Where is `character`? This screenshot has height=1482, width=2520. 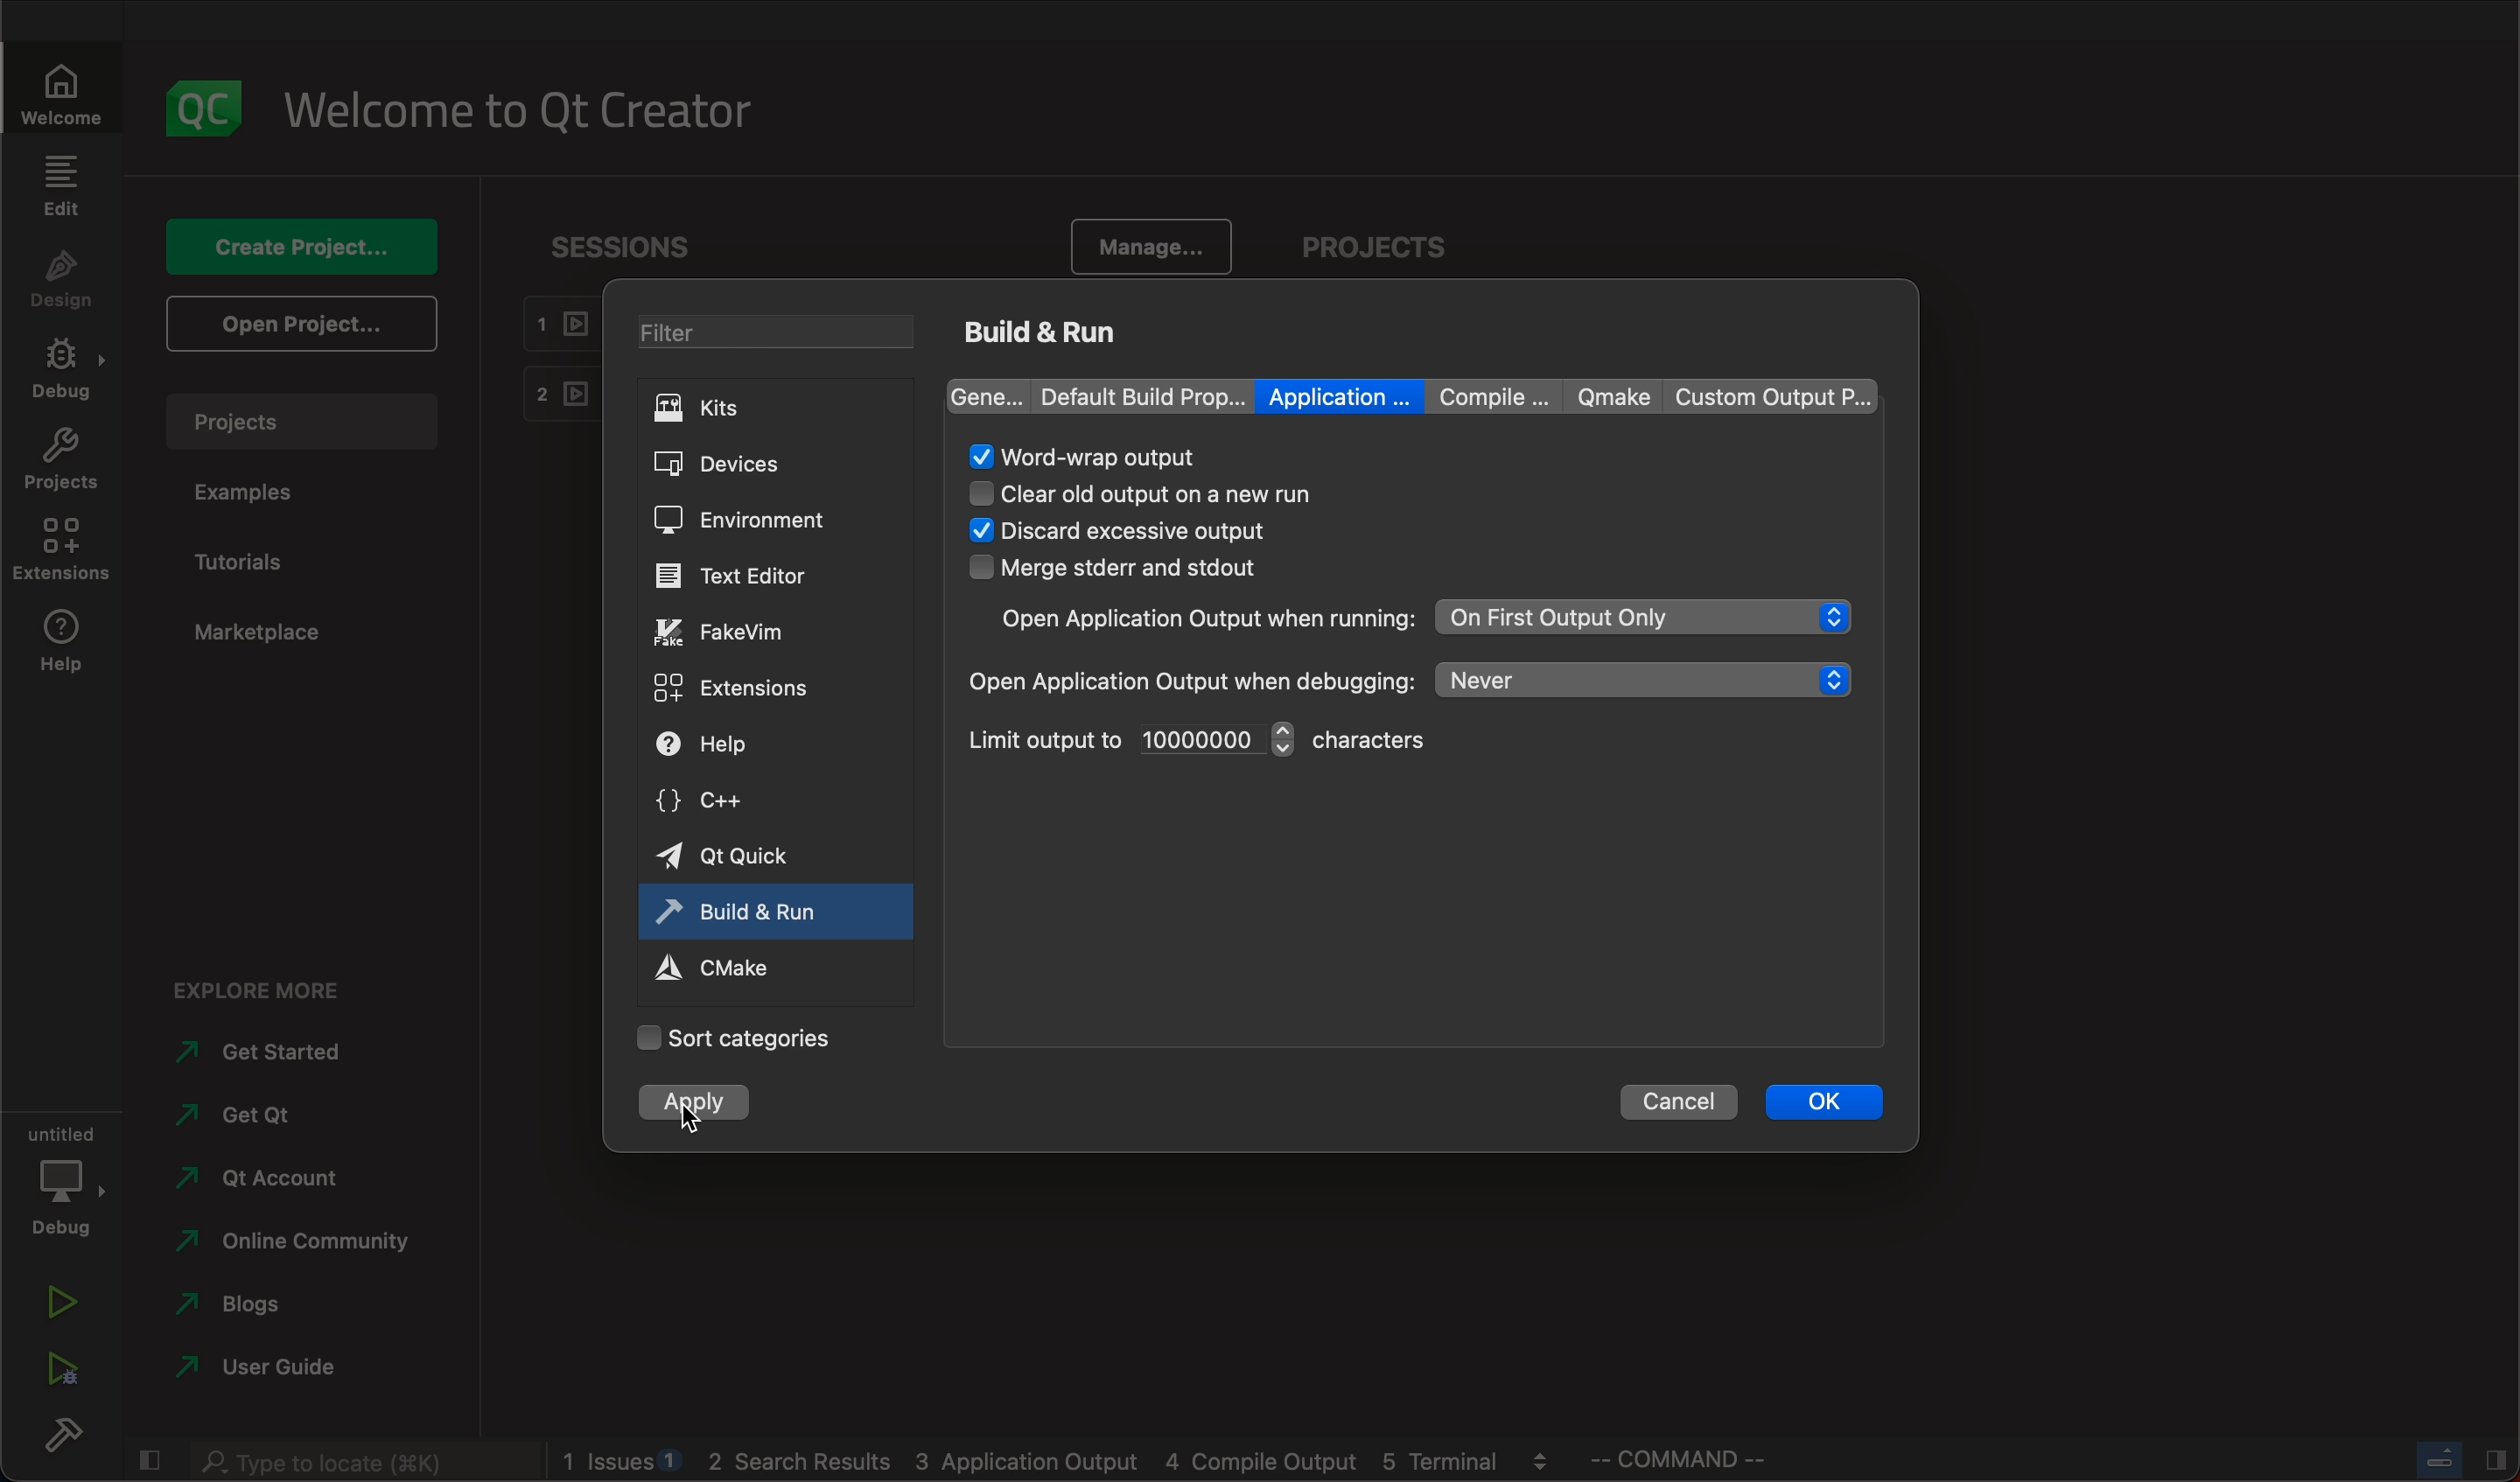 character is located at coordinates (1382, 740).